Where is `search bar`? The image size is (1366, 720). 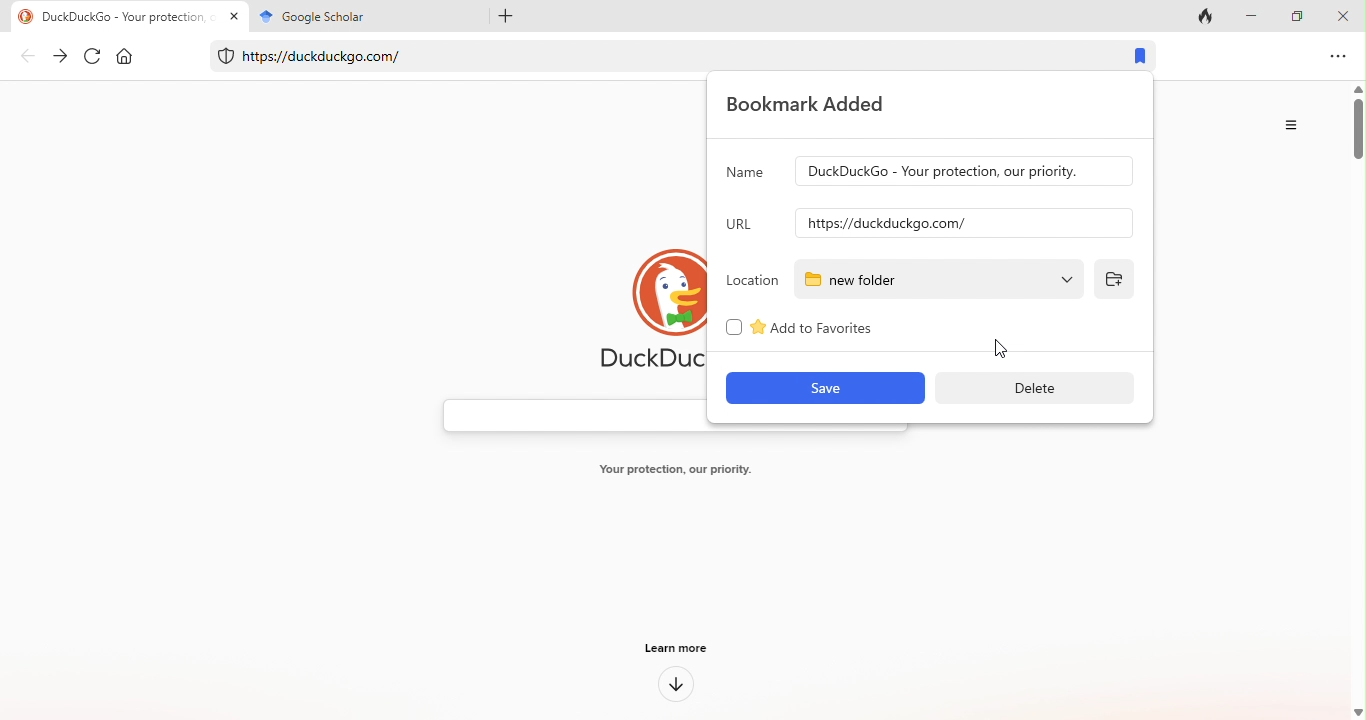
search bar is located at coordinates (575, 417).